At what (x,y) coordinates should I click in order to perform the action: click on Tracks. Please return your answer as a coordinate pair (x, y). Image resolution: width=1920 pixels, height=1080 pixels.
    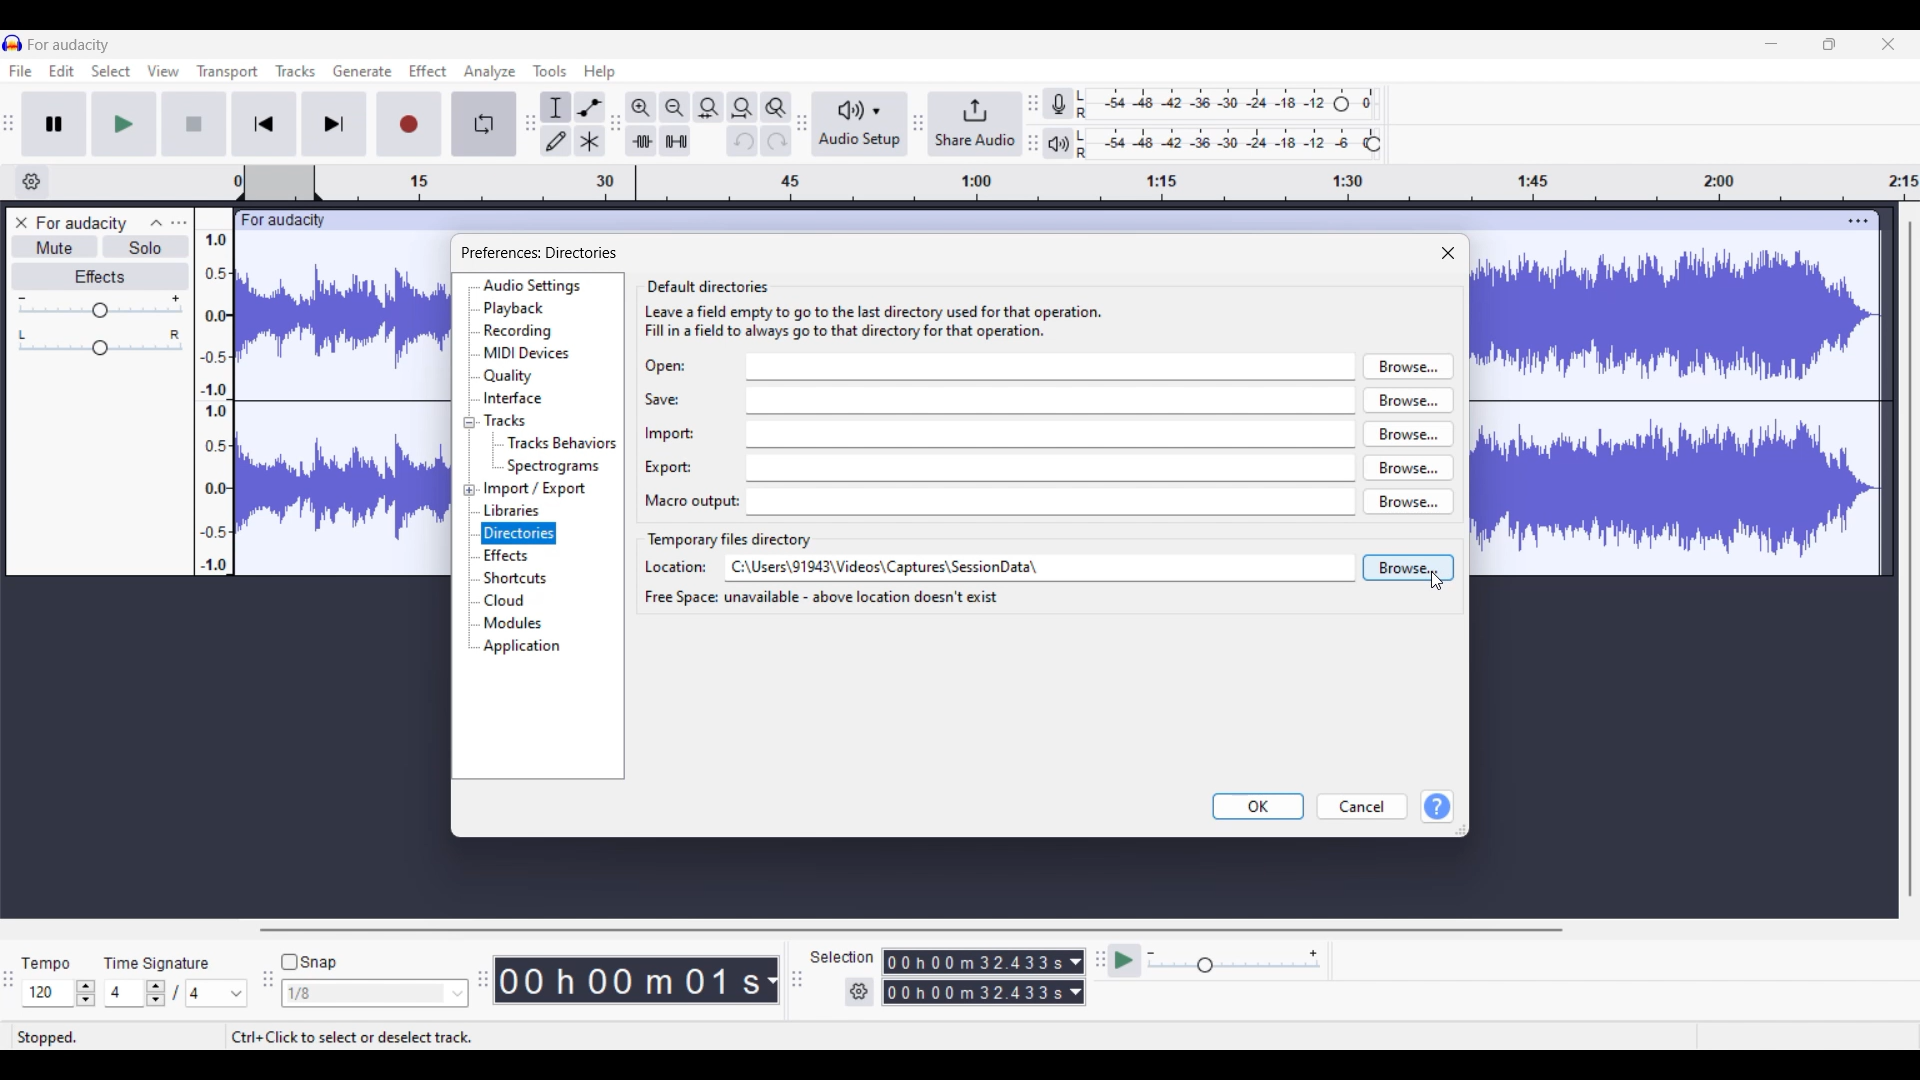
    Looking at the image, I should click on (506, 420).